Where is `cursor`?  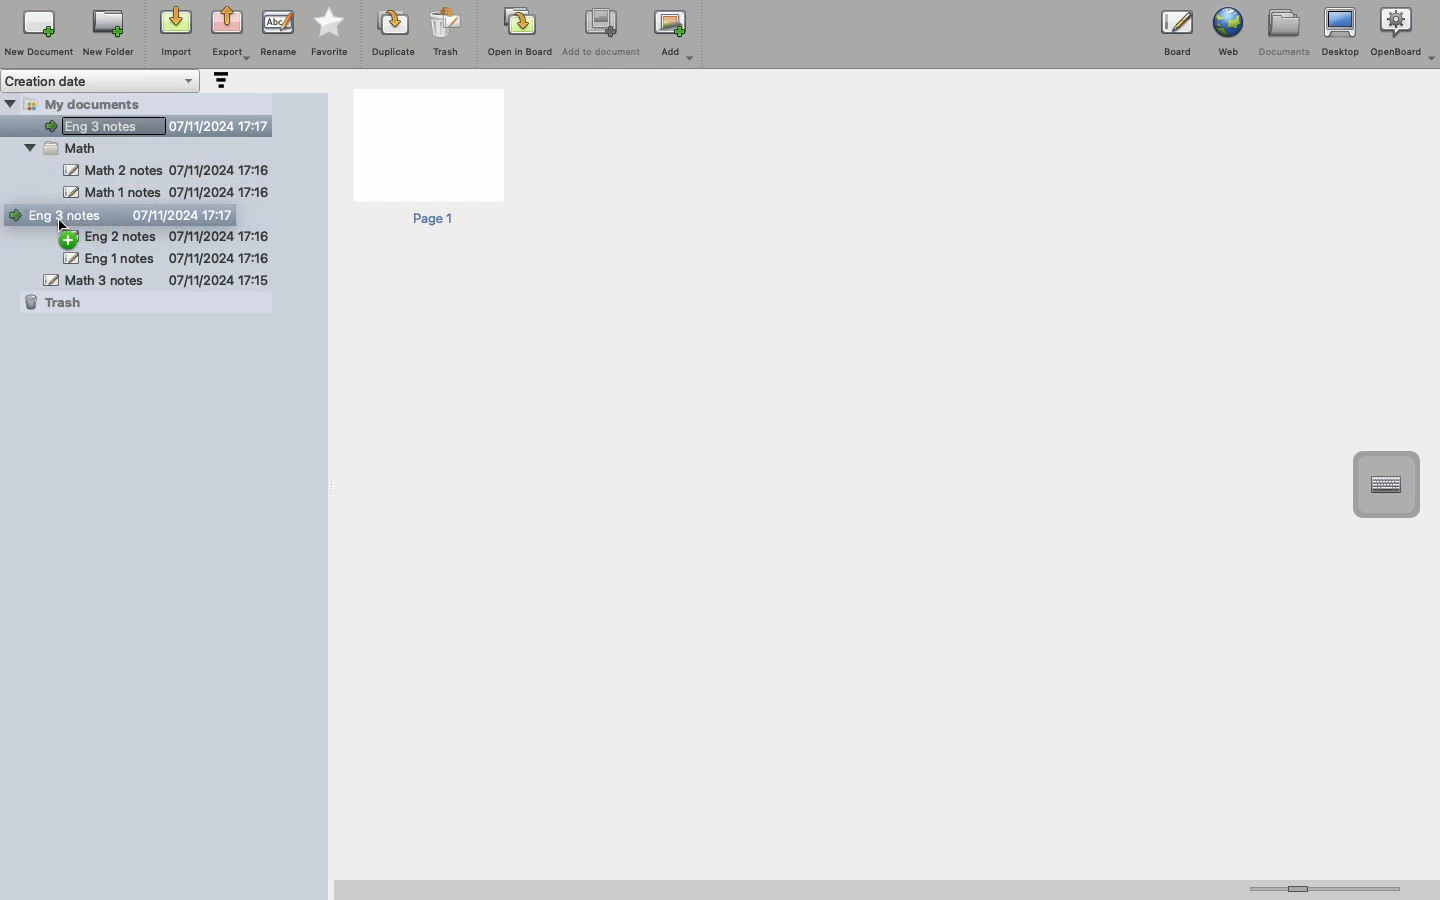 cursor is located at coordinates (67, 226).